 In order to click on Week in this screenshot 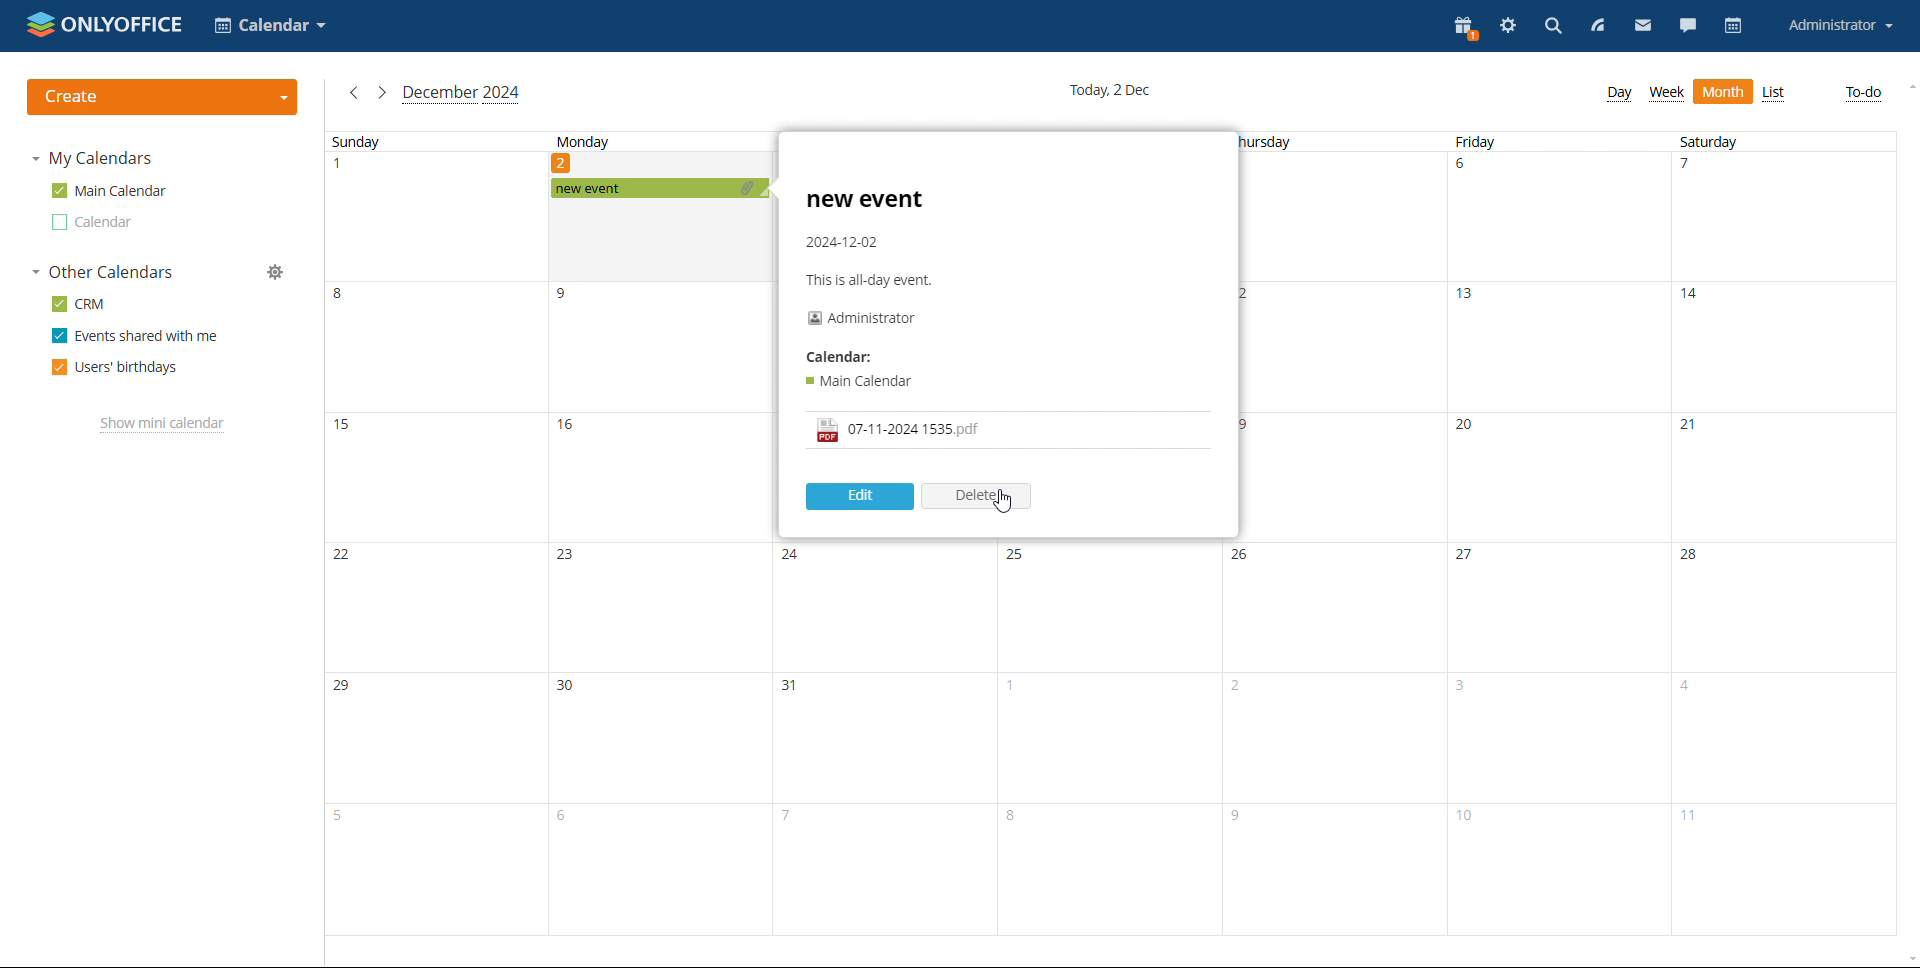, I will do `click(1667, 93)`.